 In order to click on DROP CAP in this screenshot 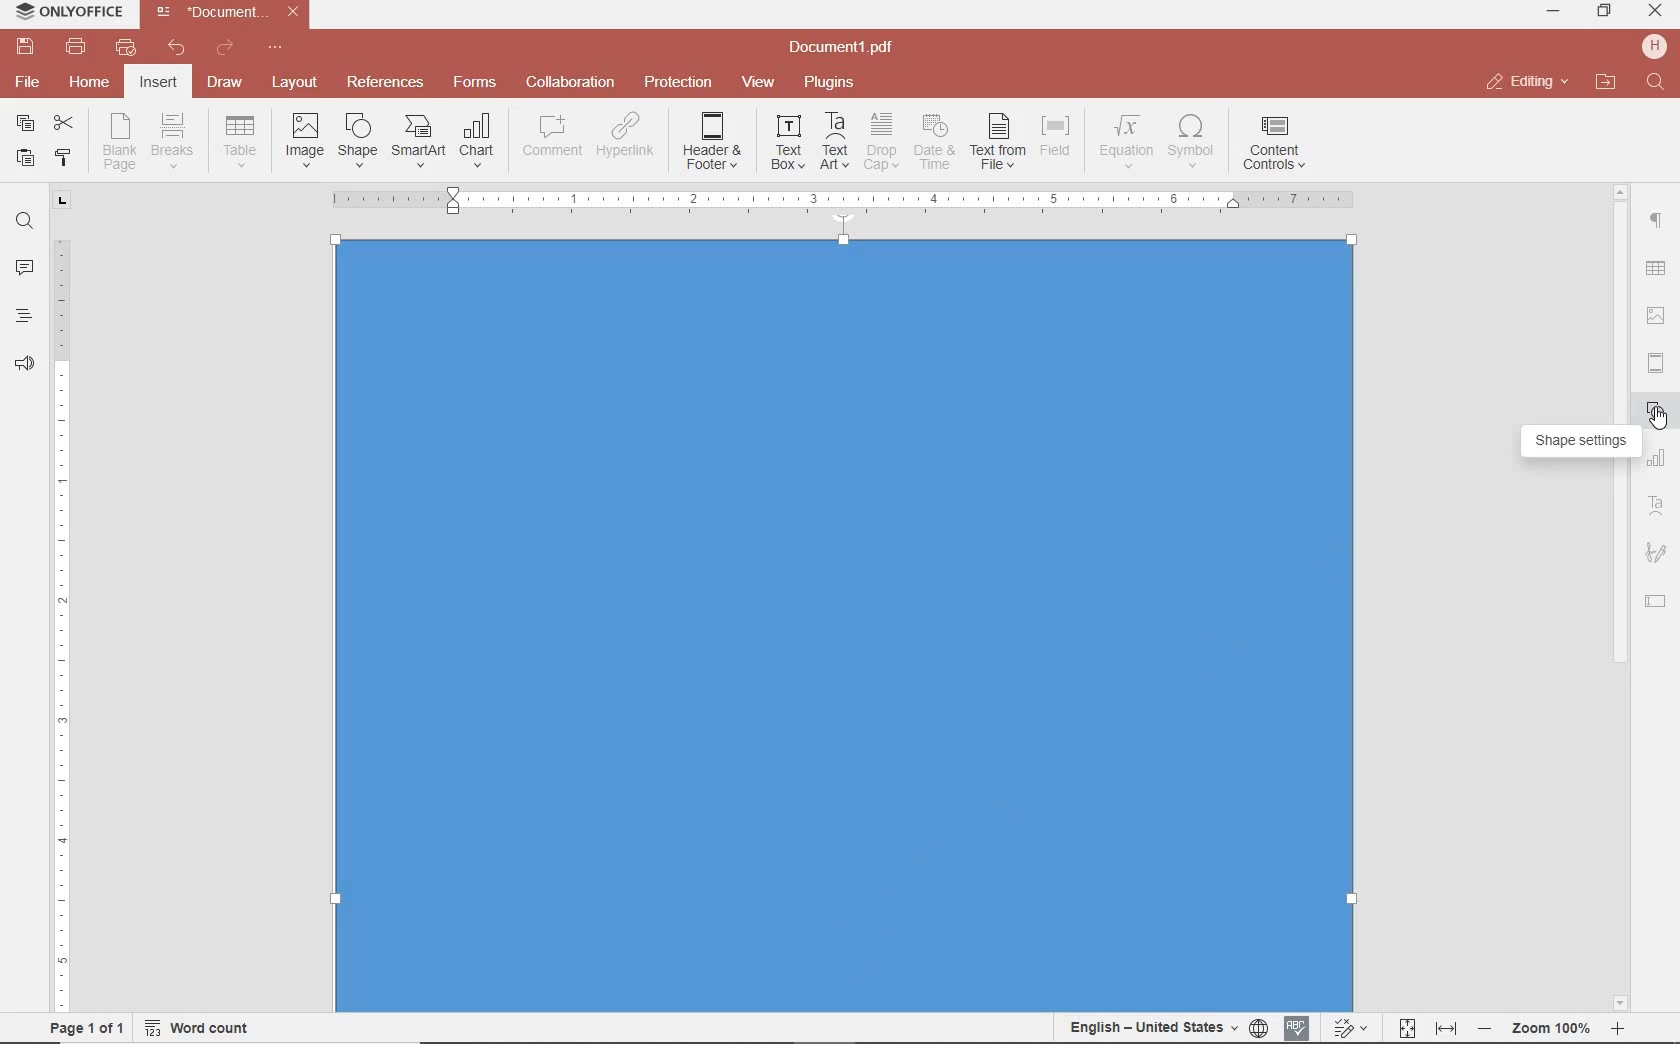, I will do `click(881, 142)`.